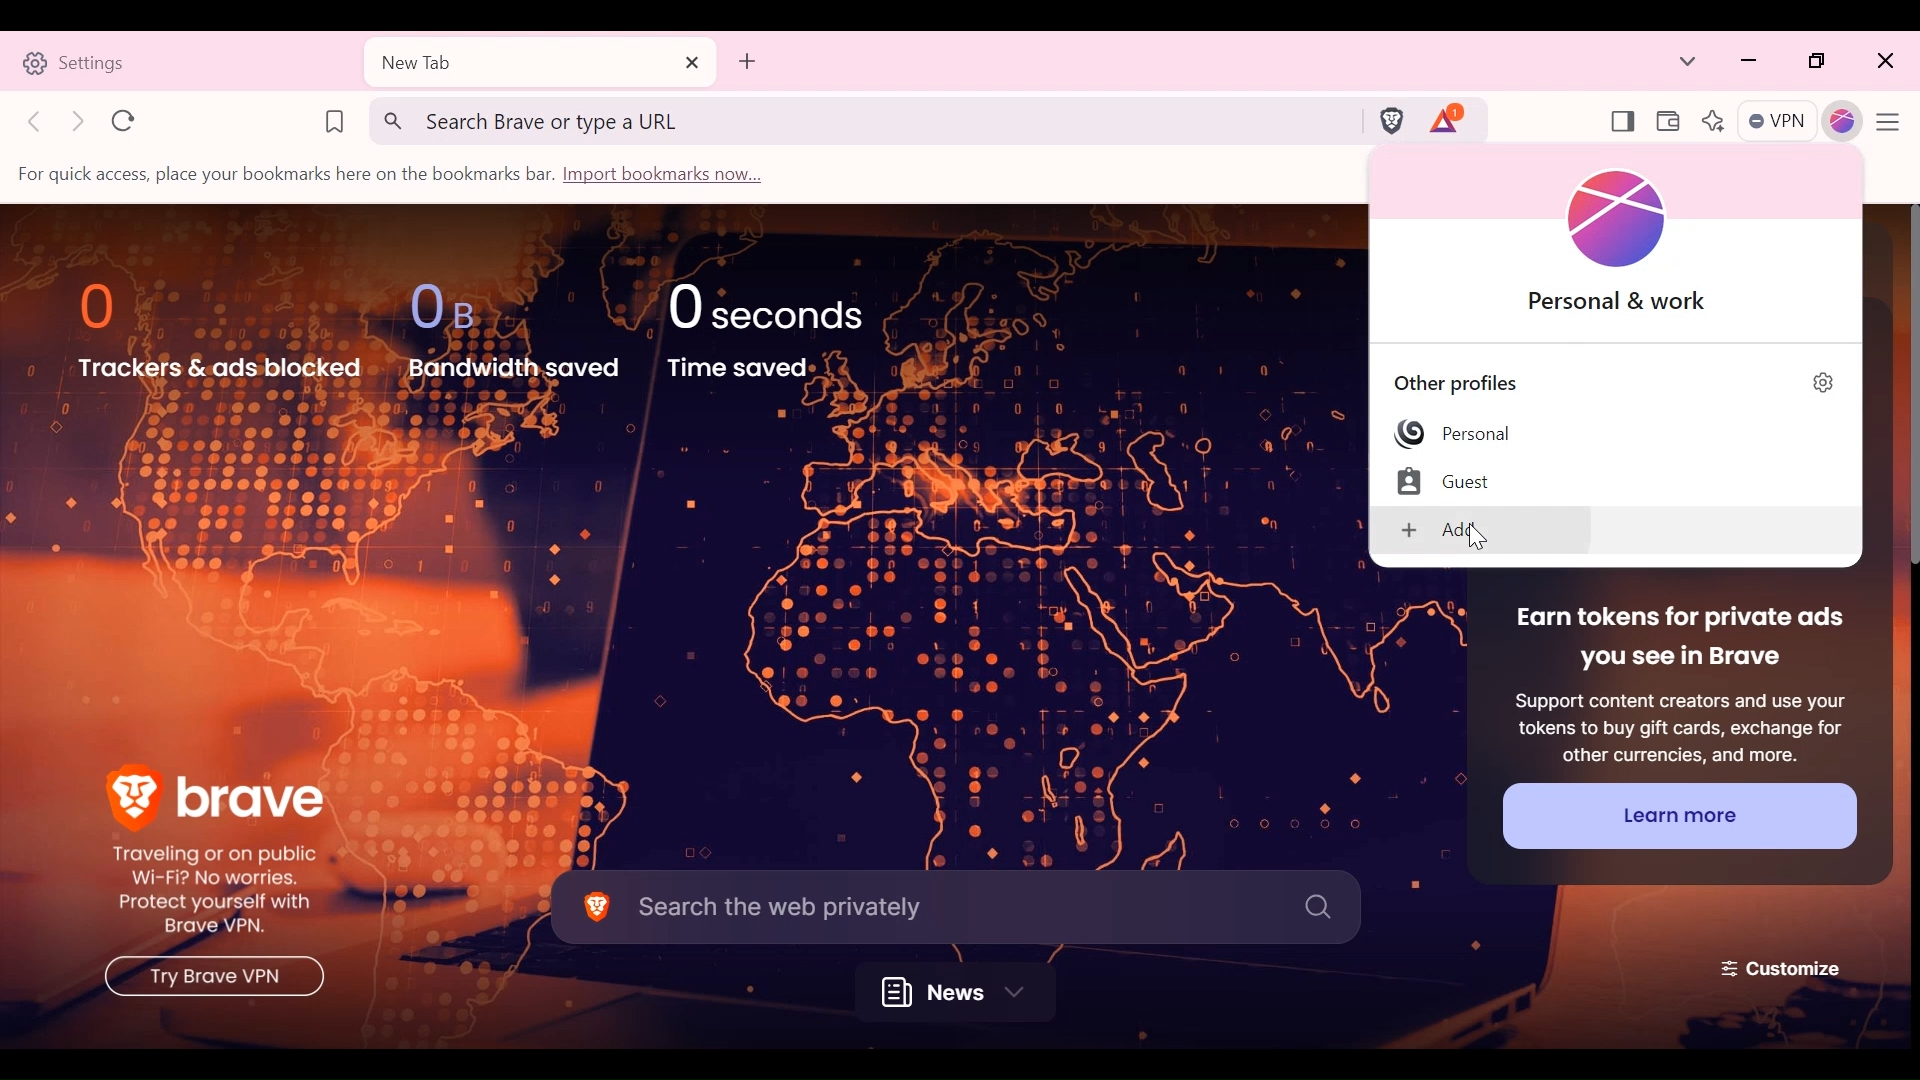  Describe the element at coordinates (181, 61) in the screenshot. I see `Settings` at that location.